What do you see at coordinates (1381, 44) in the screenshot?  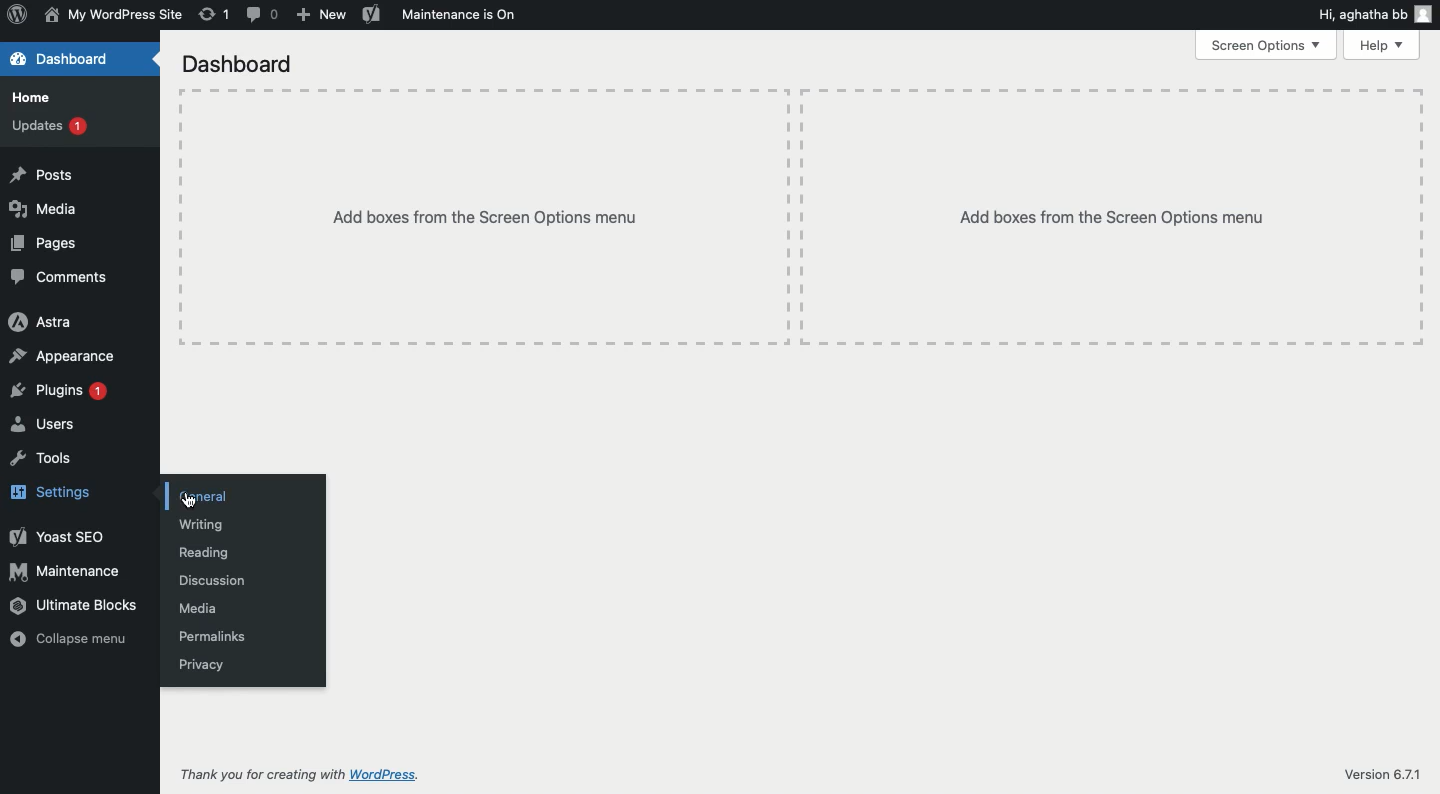 I see `Help` at bounding box center [1381, 44].